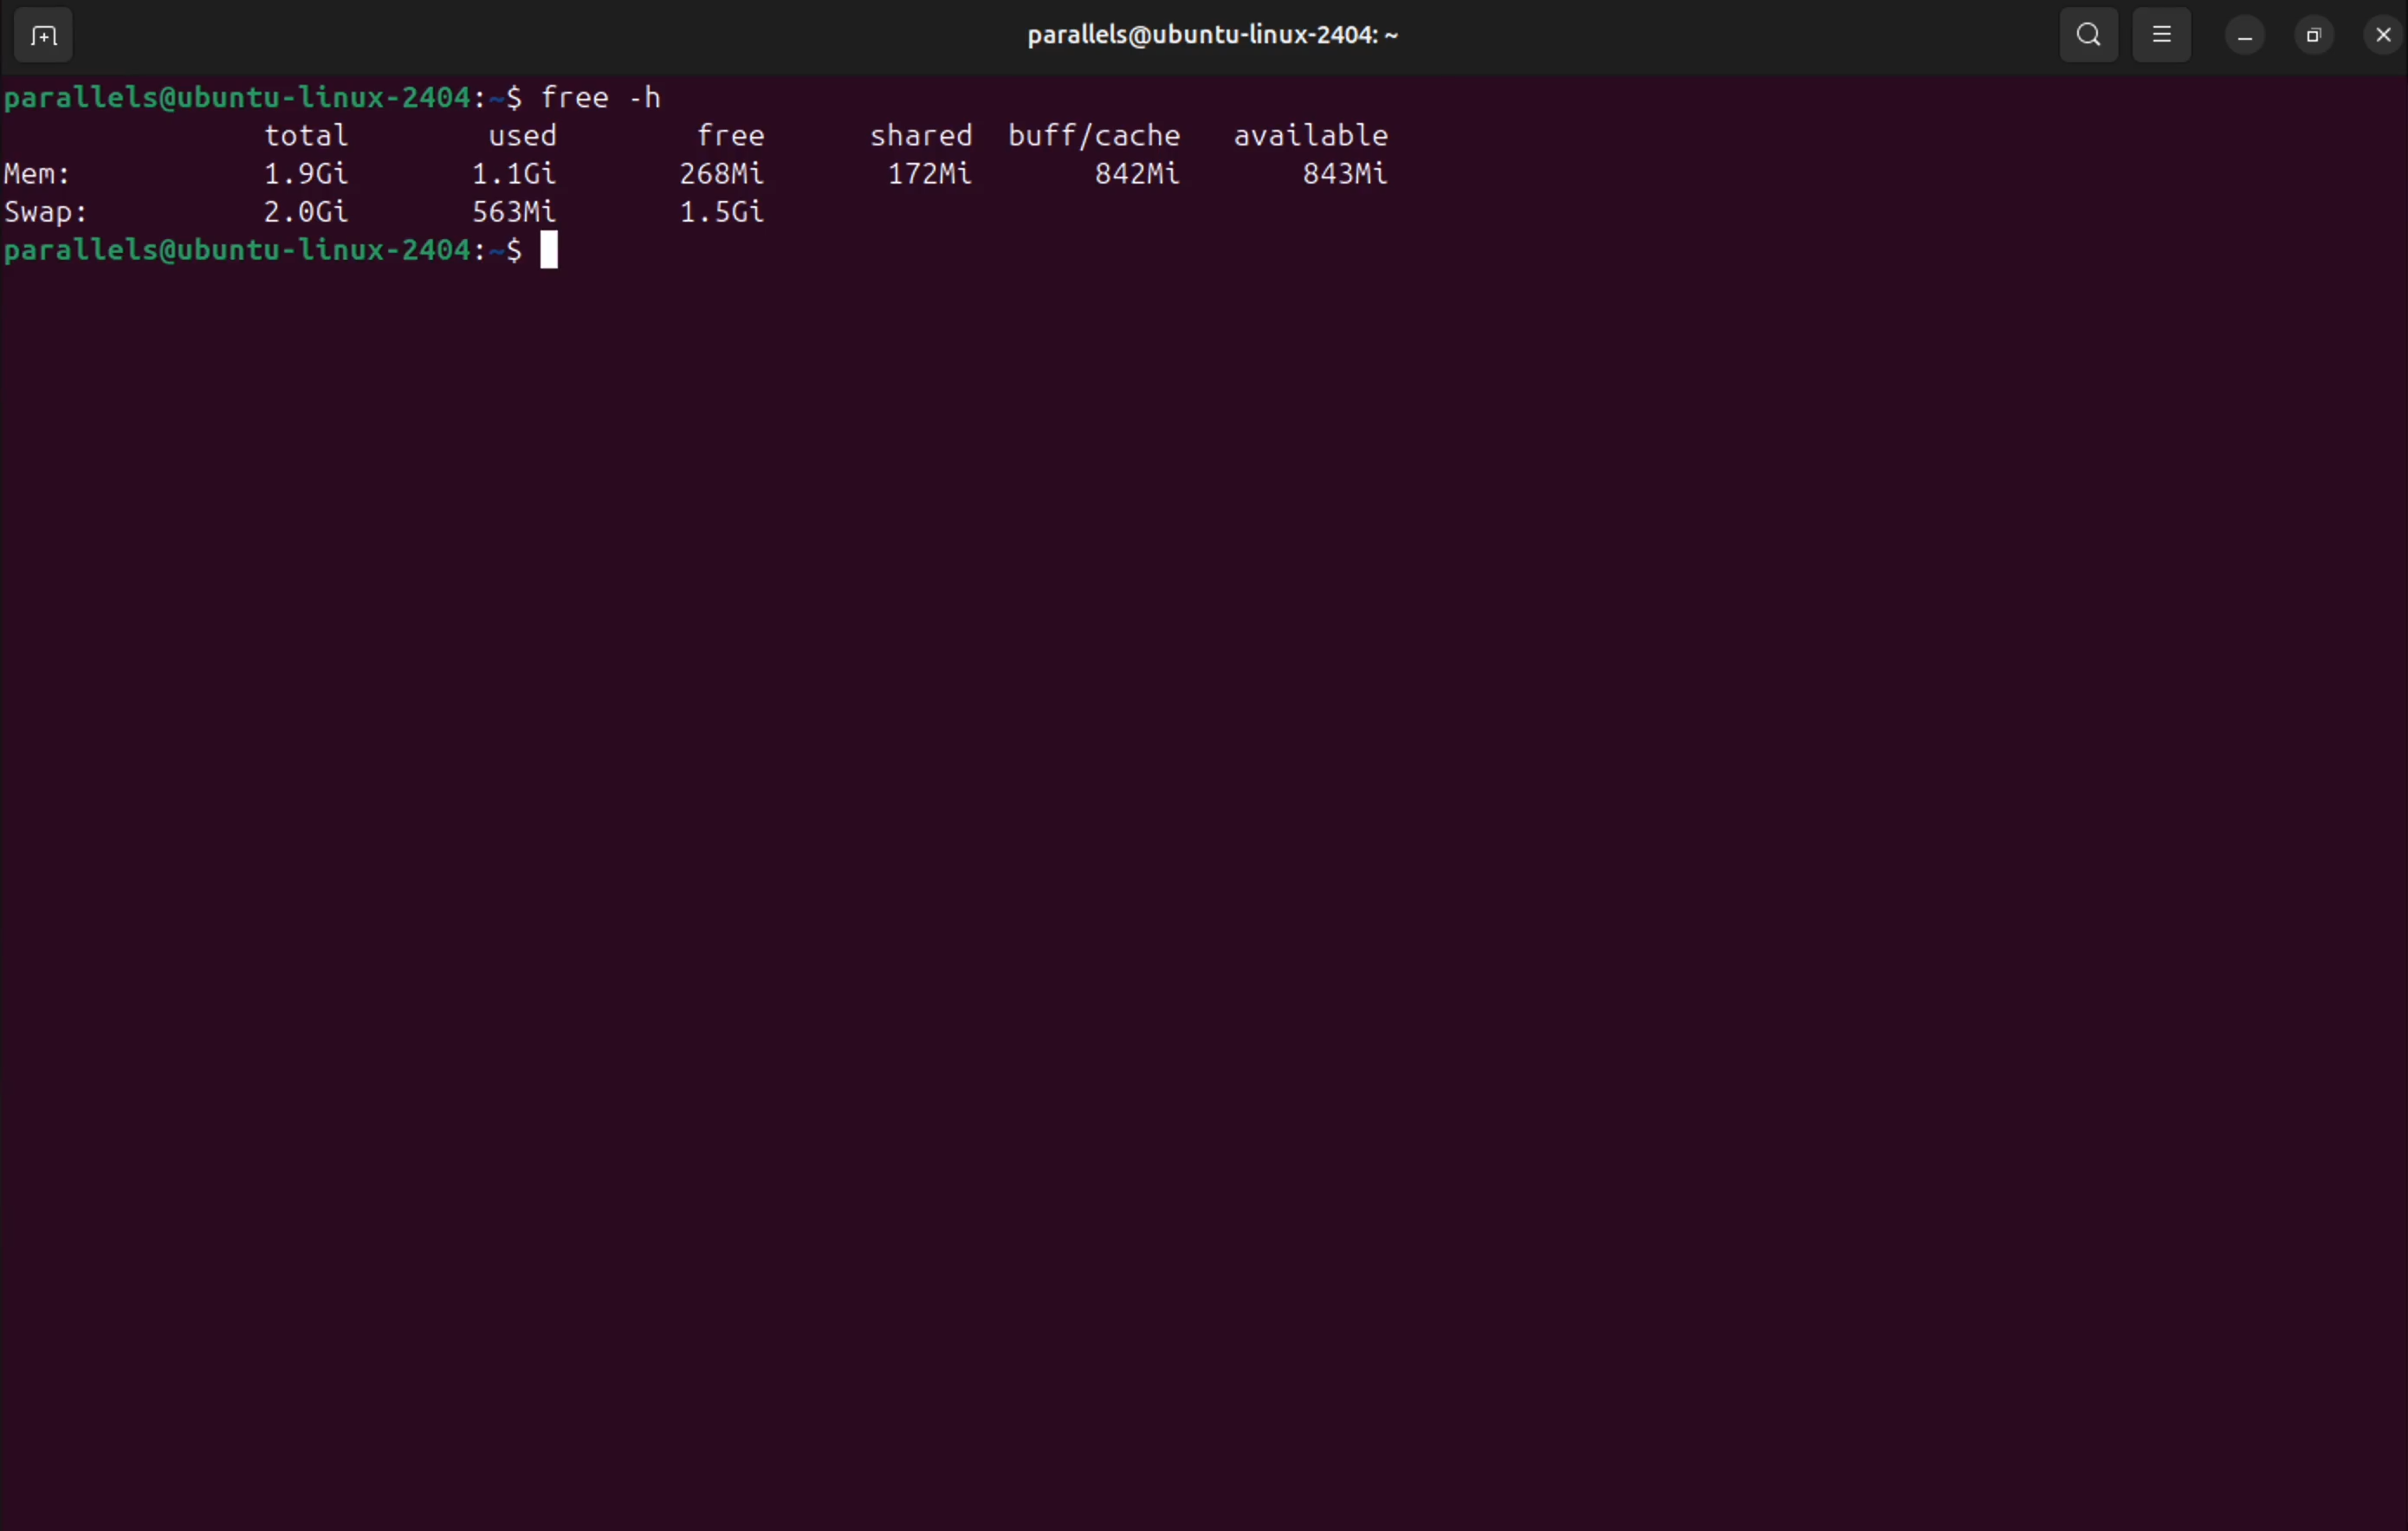 The width and height of the screenshot is (2408, 1531). Describe the element at coordinates (38, 38) in the screenshot. I see `add terminal window` at that location.